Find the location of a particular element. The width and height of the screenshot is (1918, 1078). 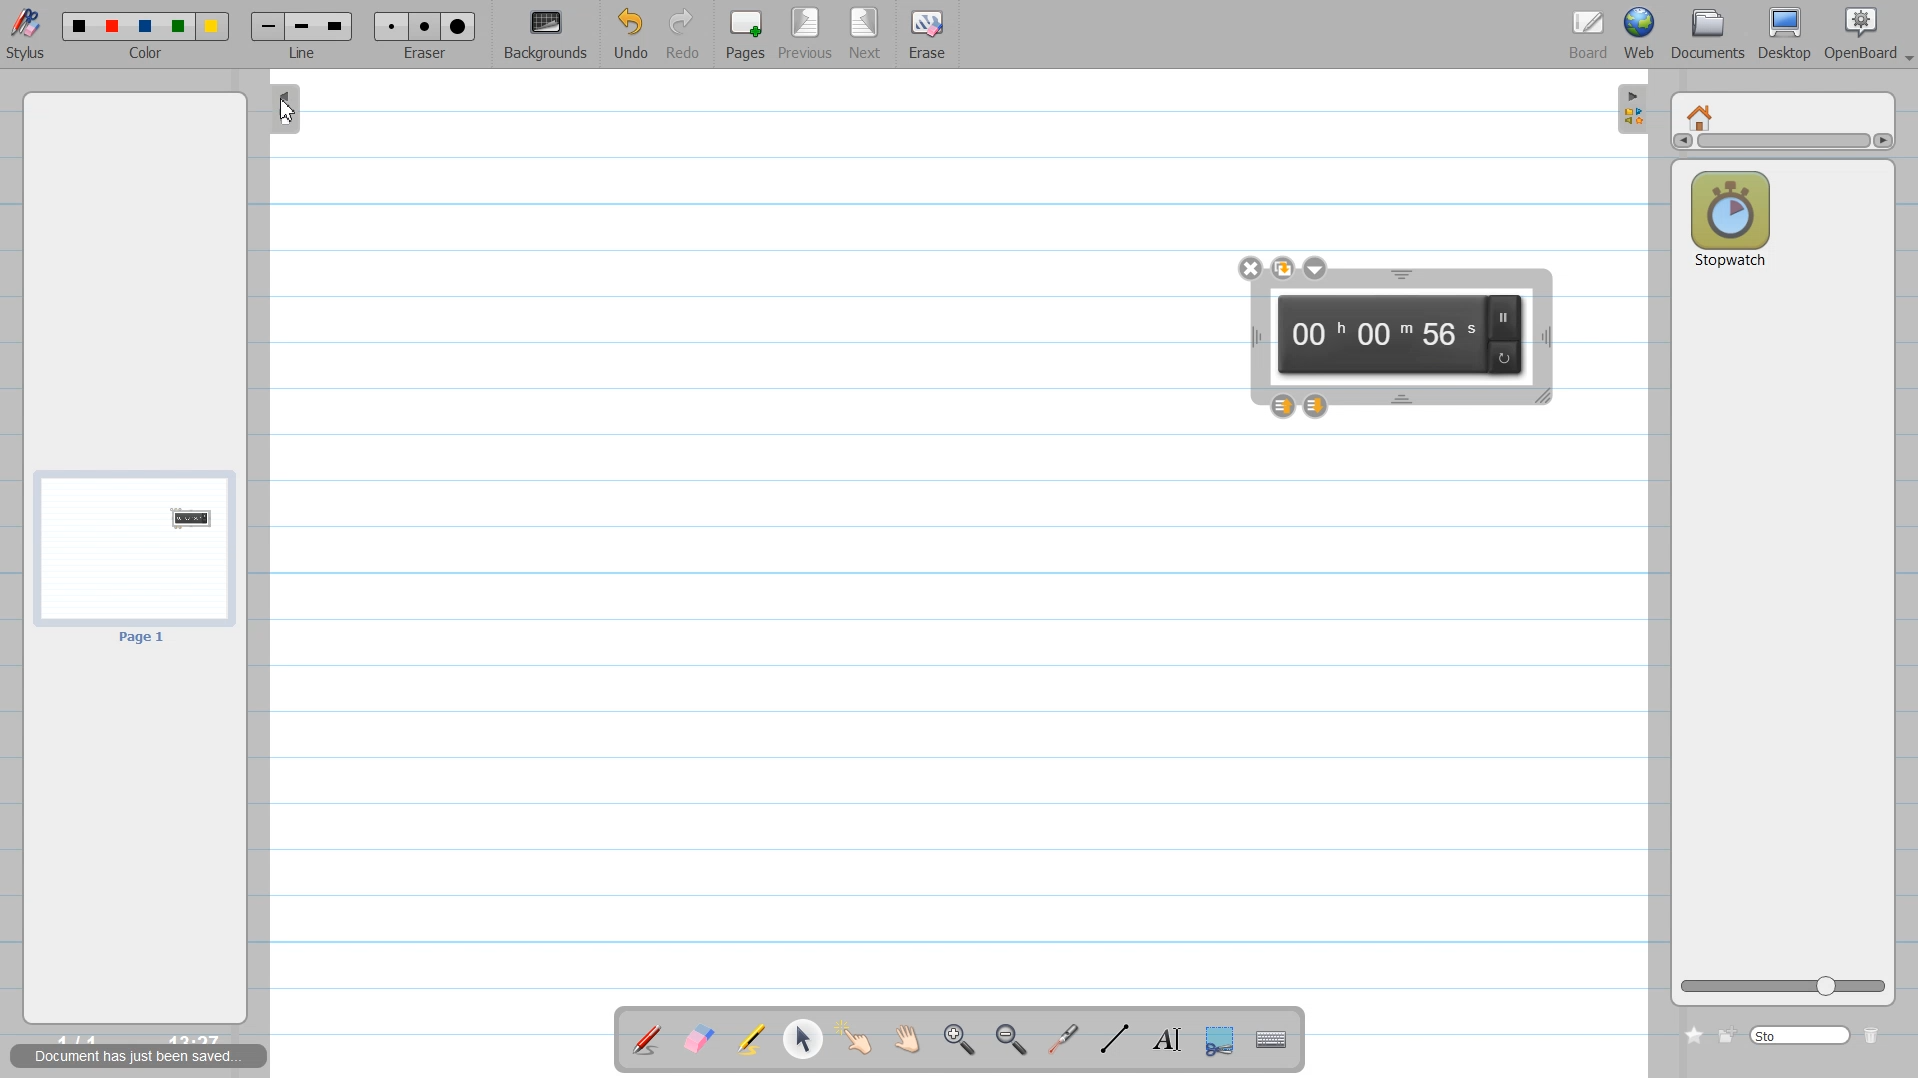

Page 1  is located at coordinates (134, 557).